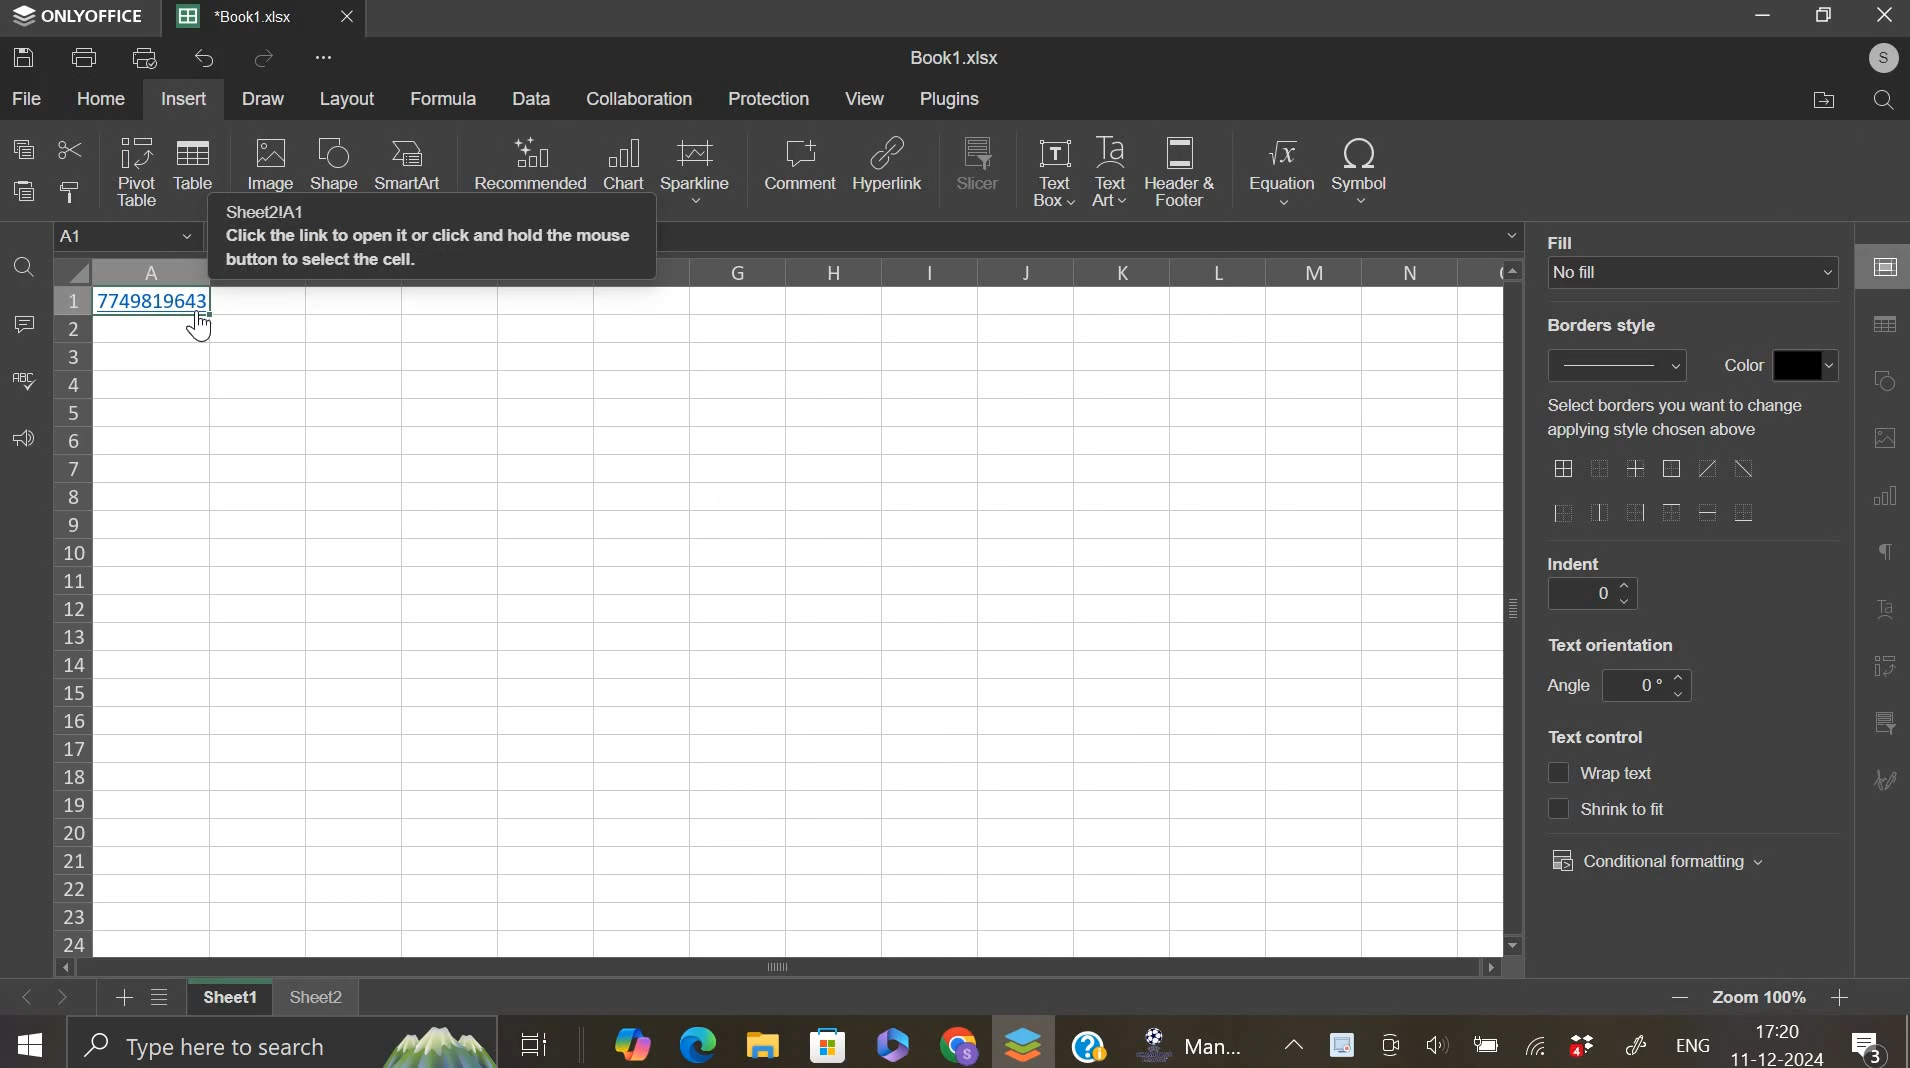  I want to click on Minimize, so click(1766, 19).